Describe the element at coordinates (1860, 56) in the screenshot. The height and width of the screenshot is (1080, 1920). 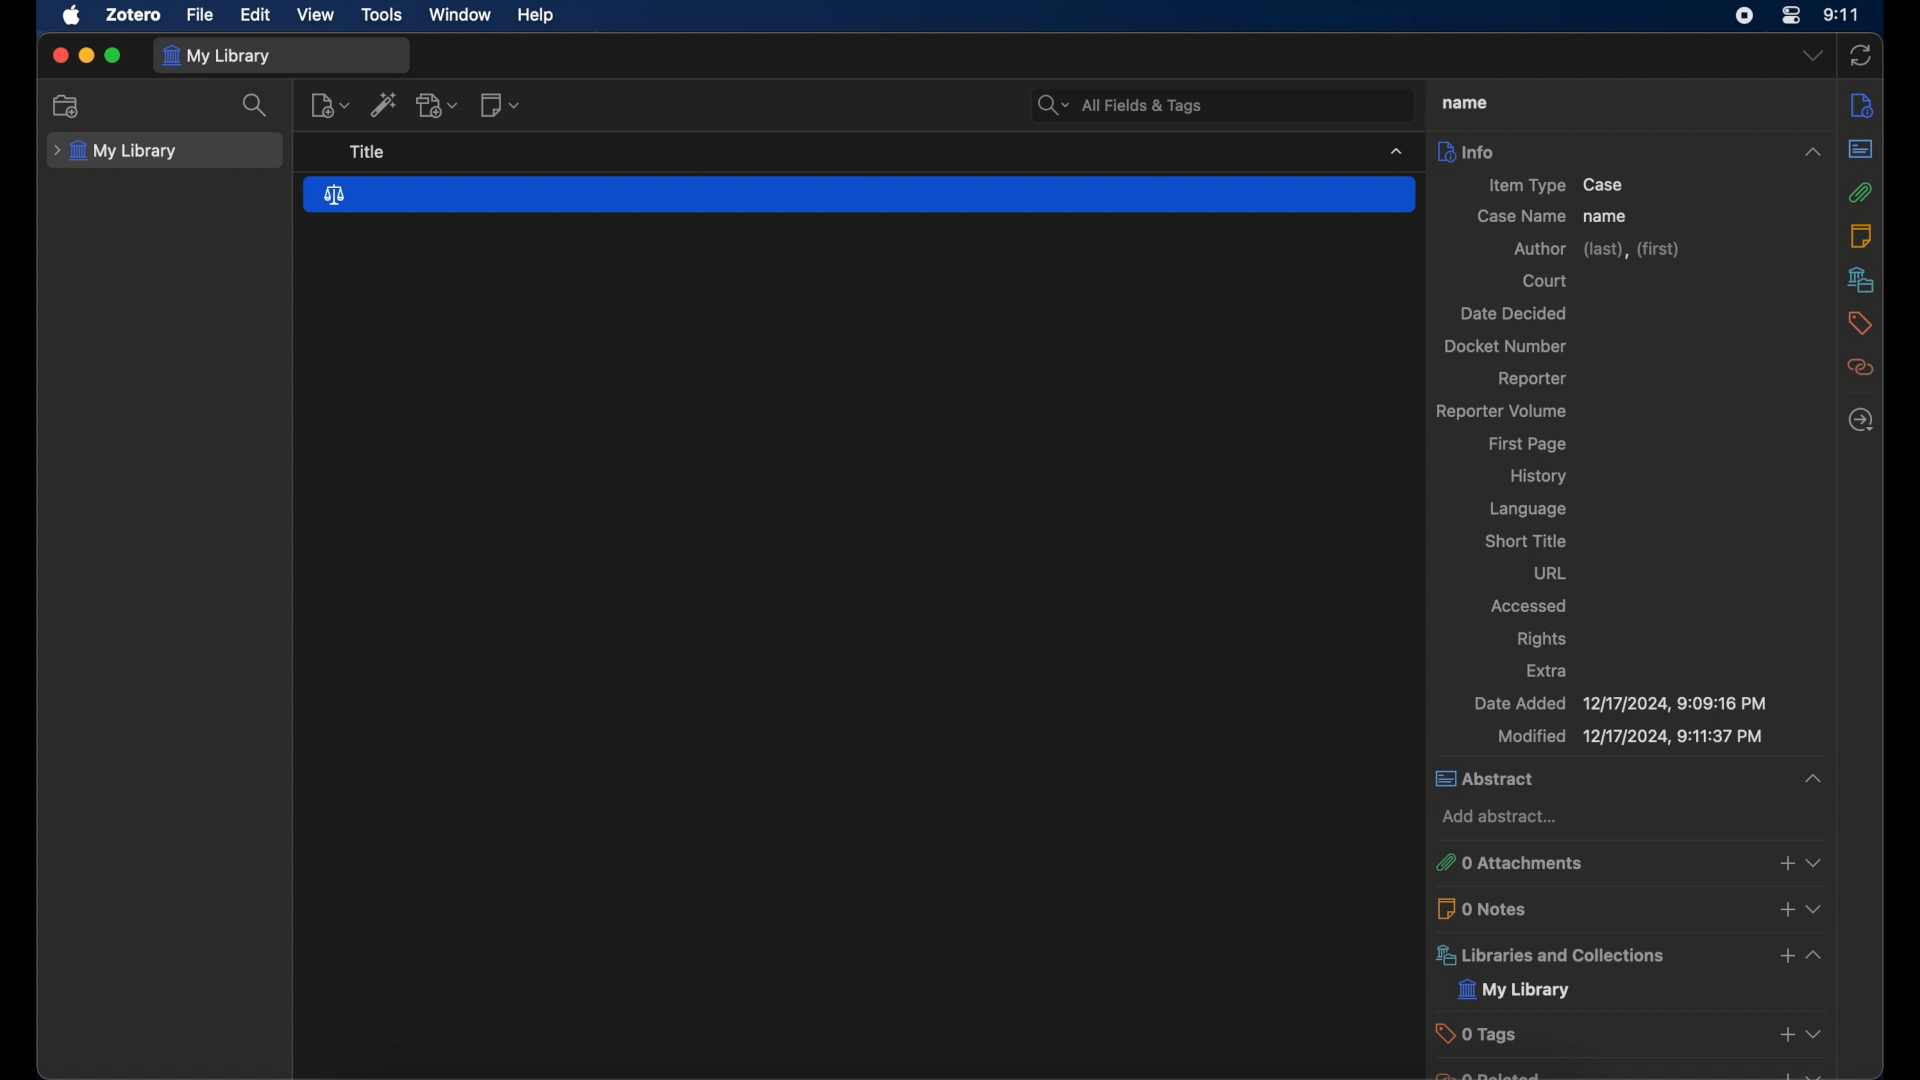
I see `sync` at that location.